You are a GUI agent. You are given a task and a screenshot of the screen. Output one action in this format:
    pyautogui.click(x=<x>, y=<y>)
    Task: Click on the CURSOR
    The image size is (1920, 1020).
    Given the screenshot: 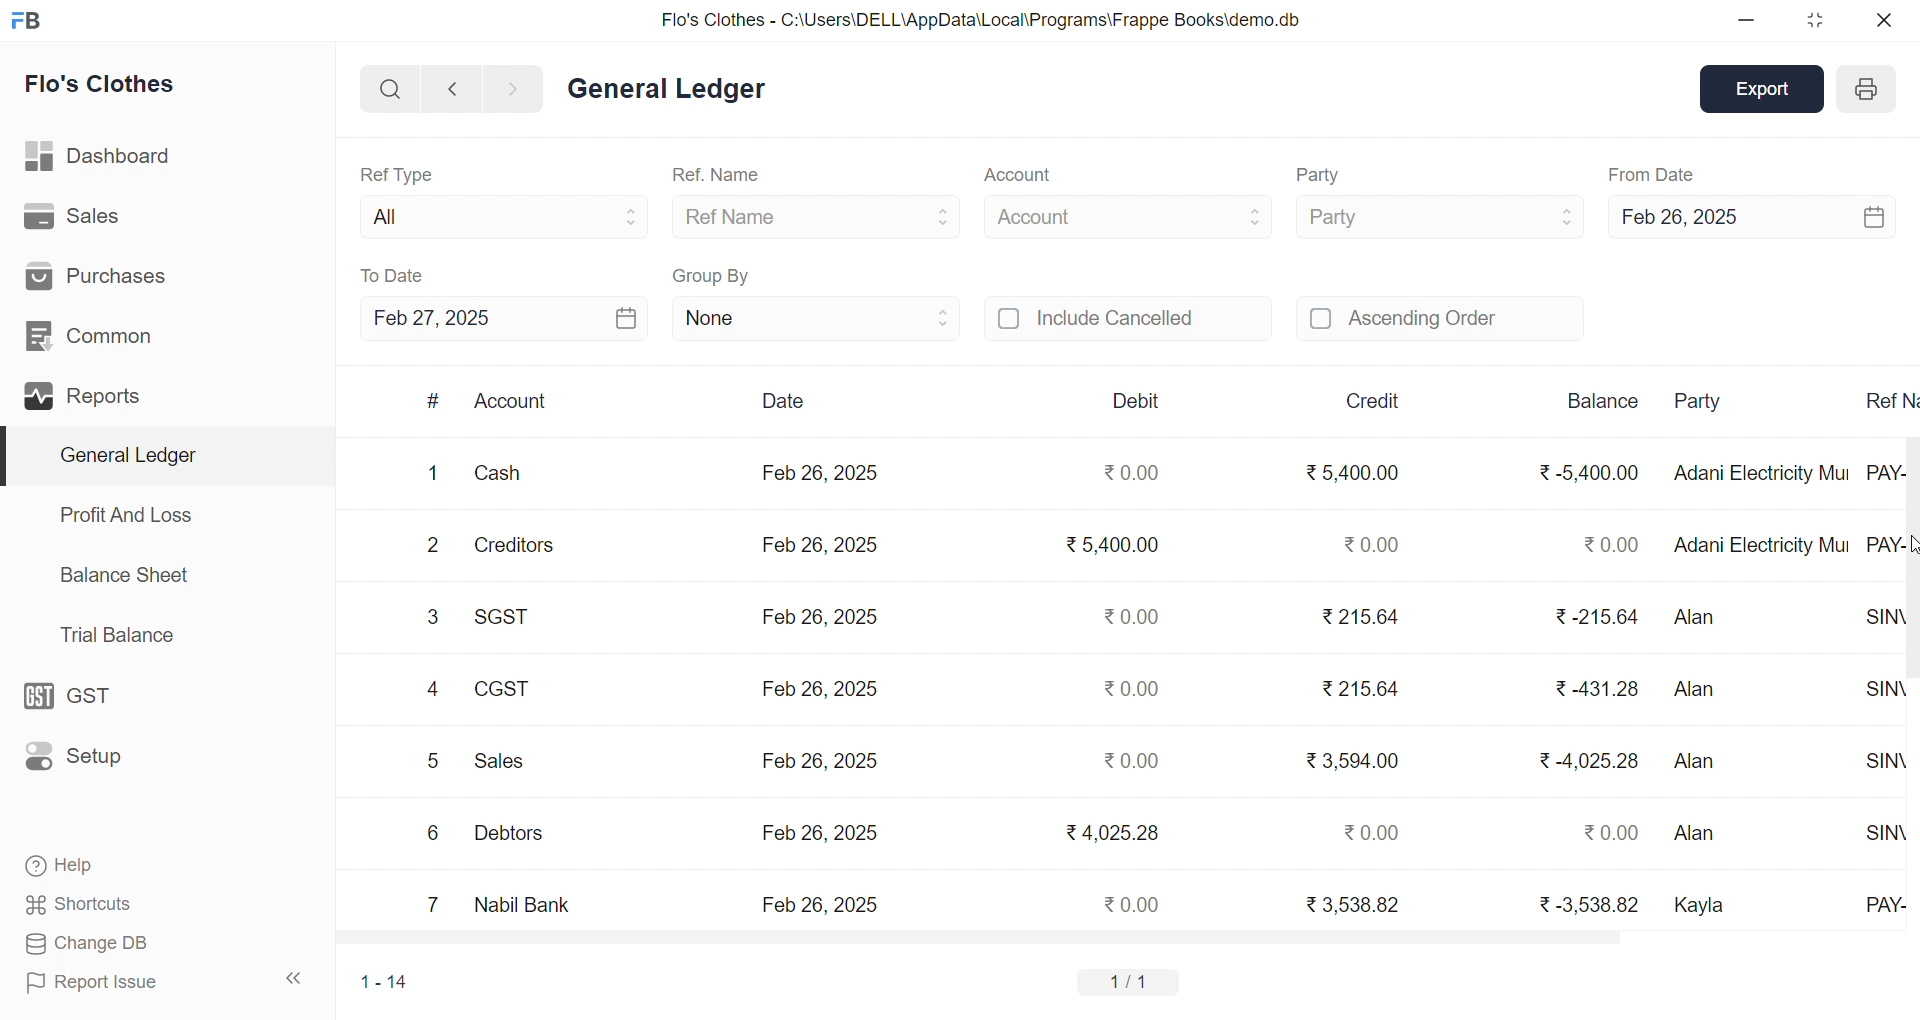 What is the action you would take?
    pyautogui.click(x=1908, y=547)
    